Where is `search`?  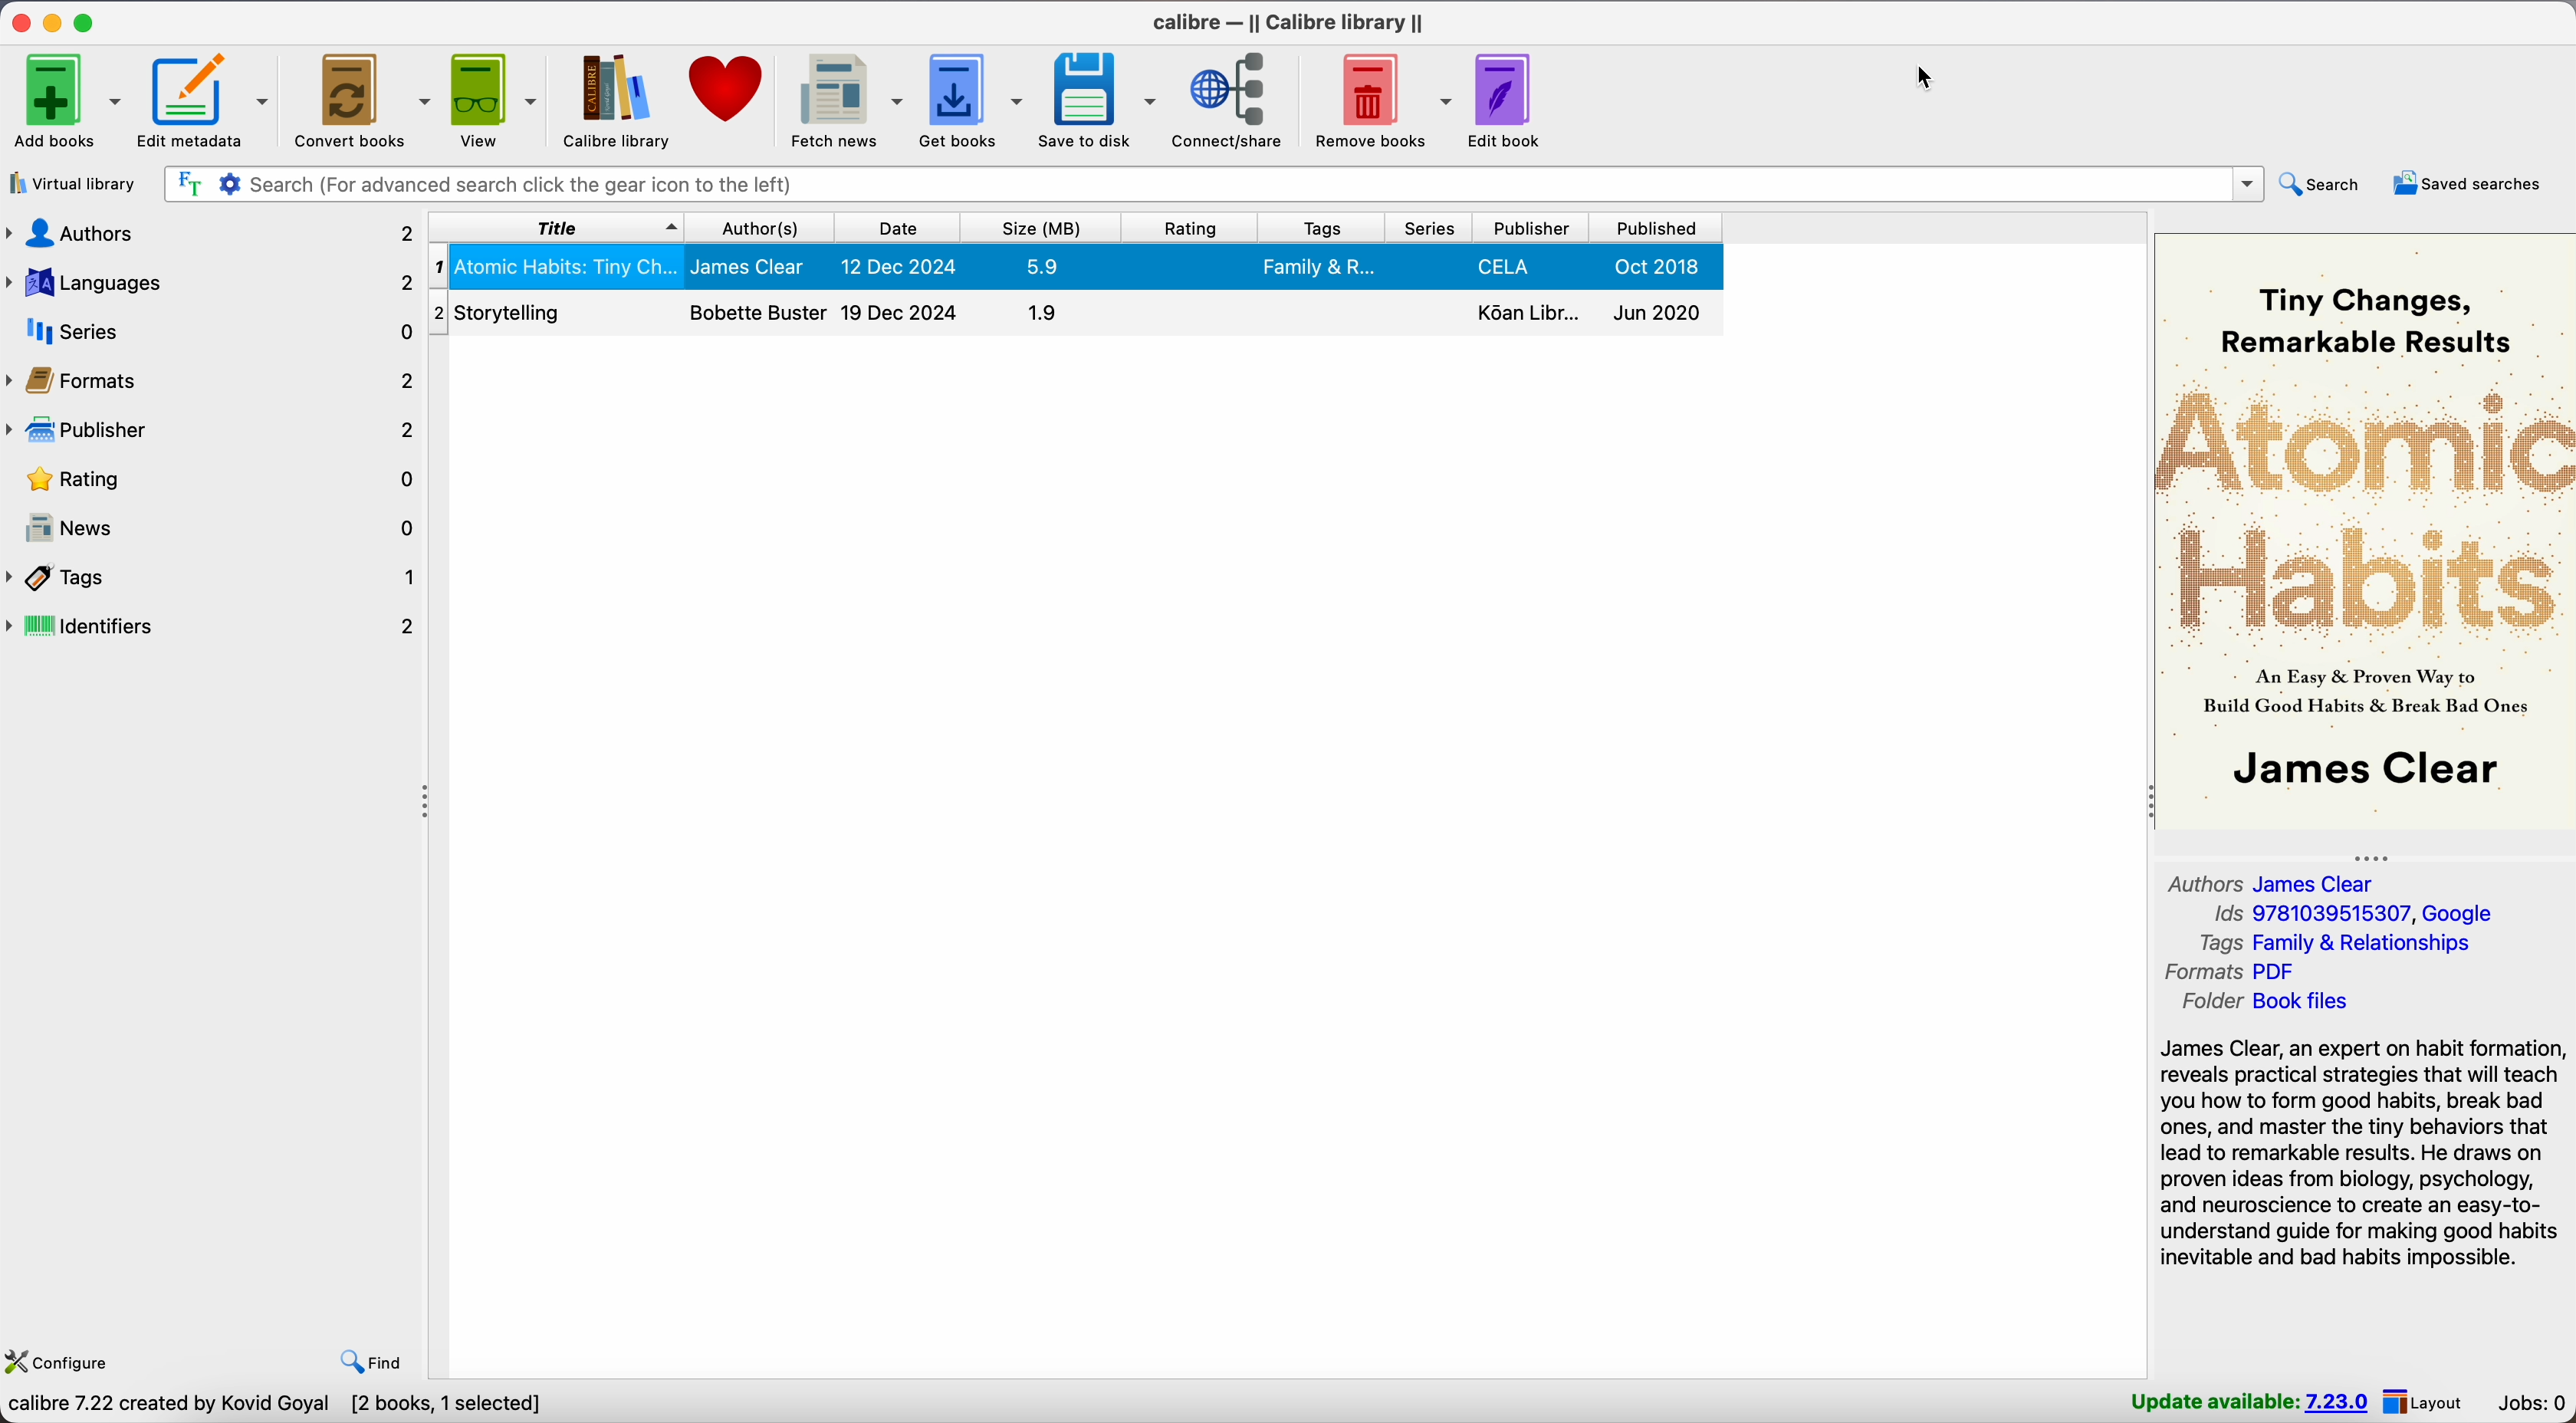
search is located at coordinates (2326, 183).